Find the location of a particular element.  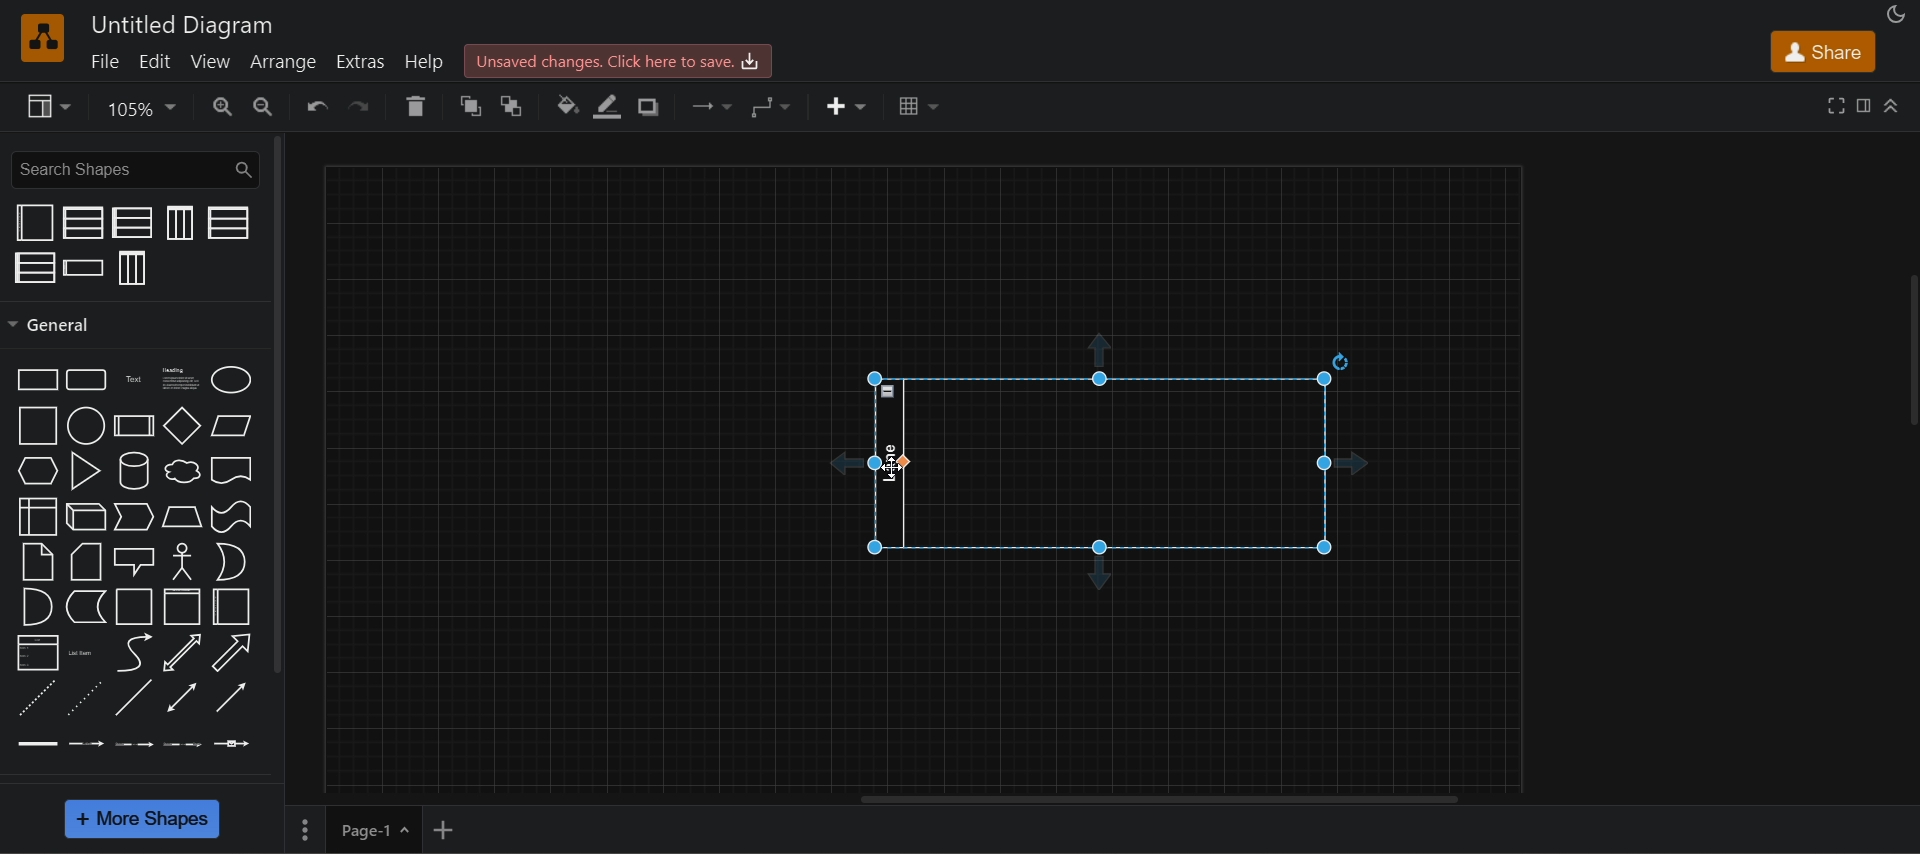

bidirectional arrow is located at coordinates (180, 653).